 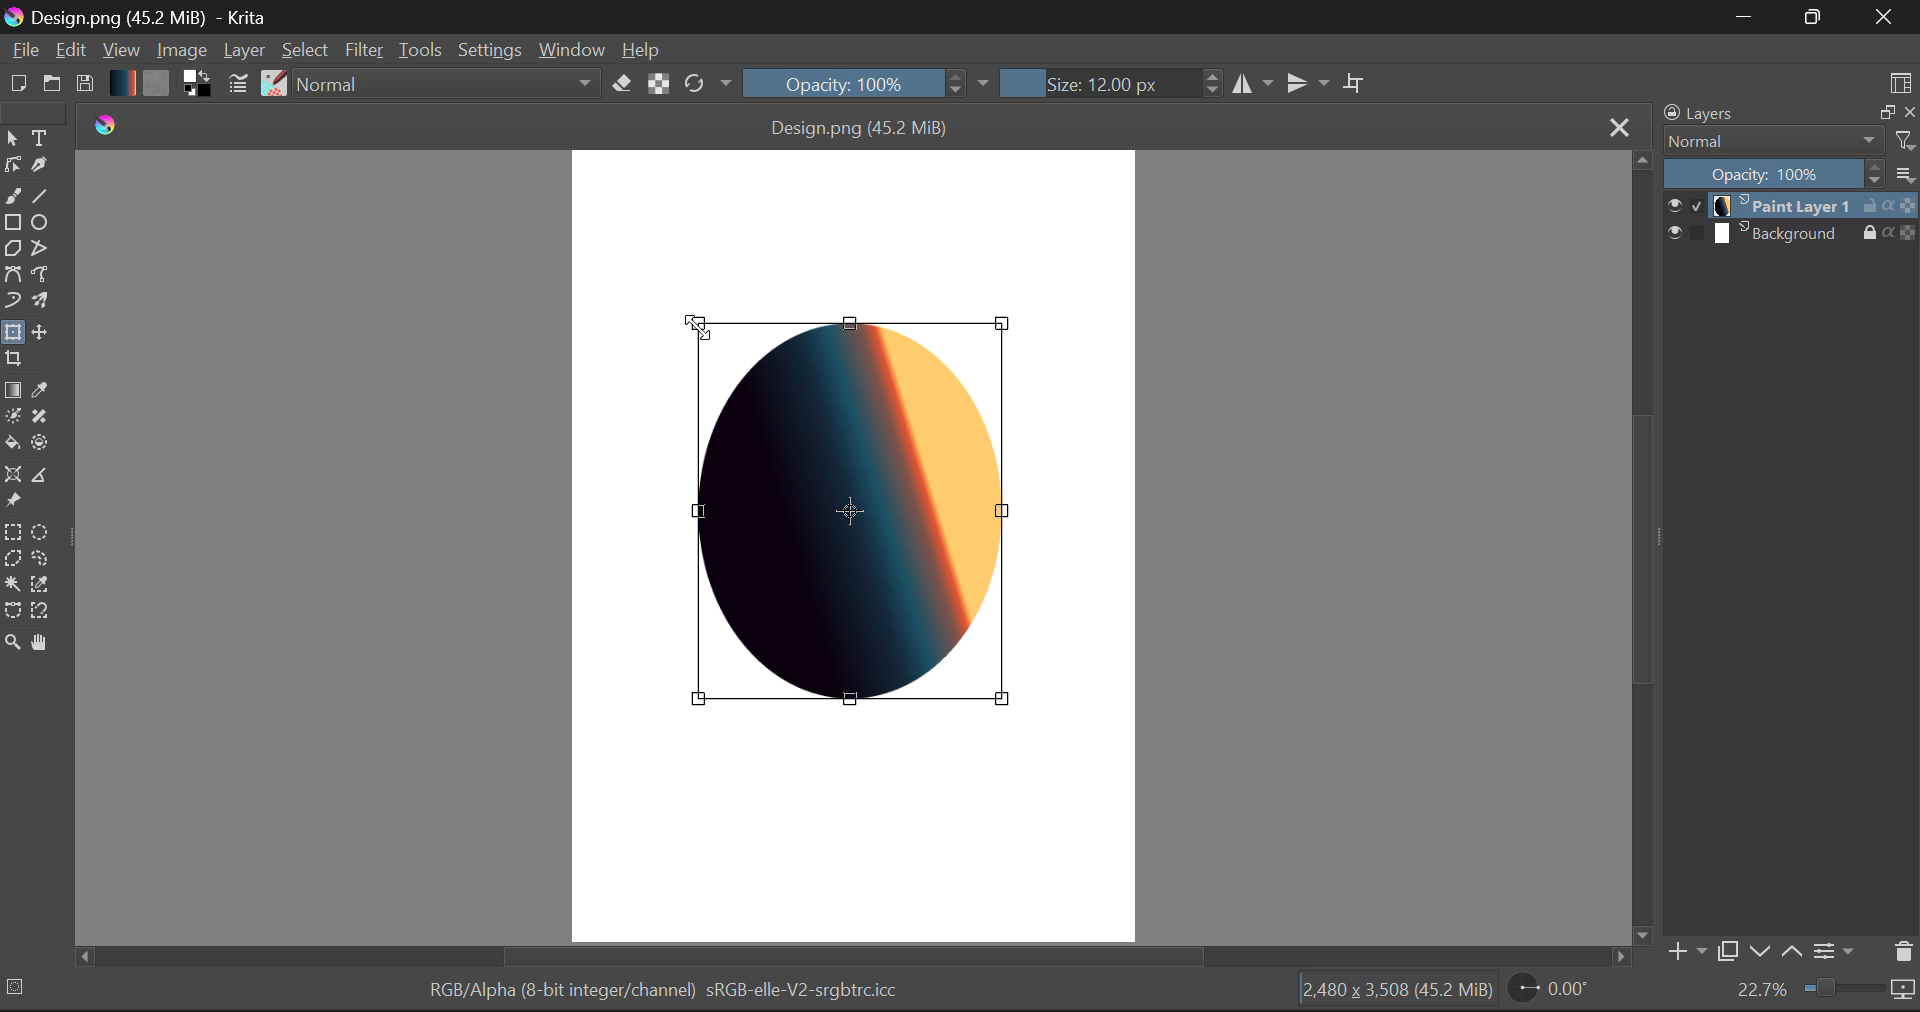 I want to click on Magnetic Selection, so click(x=41, y=613).